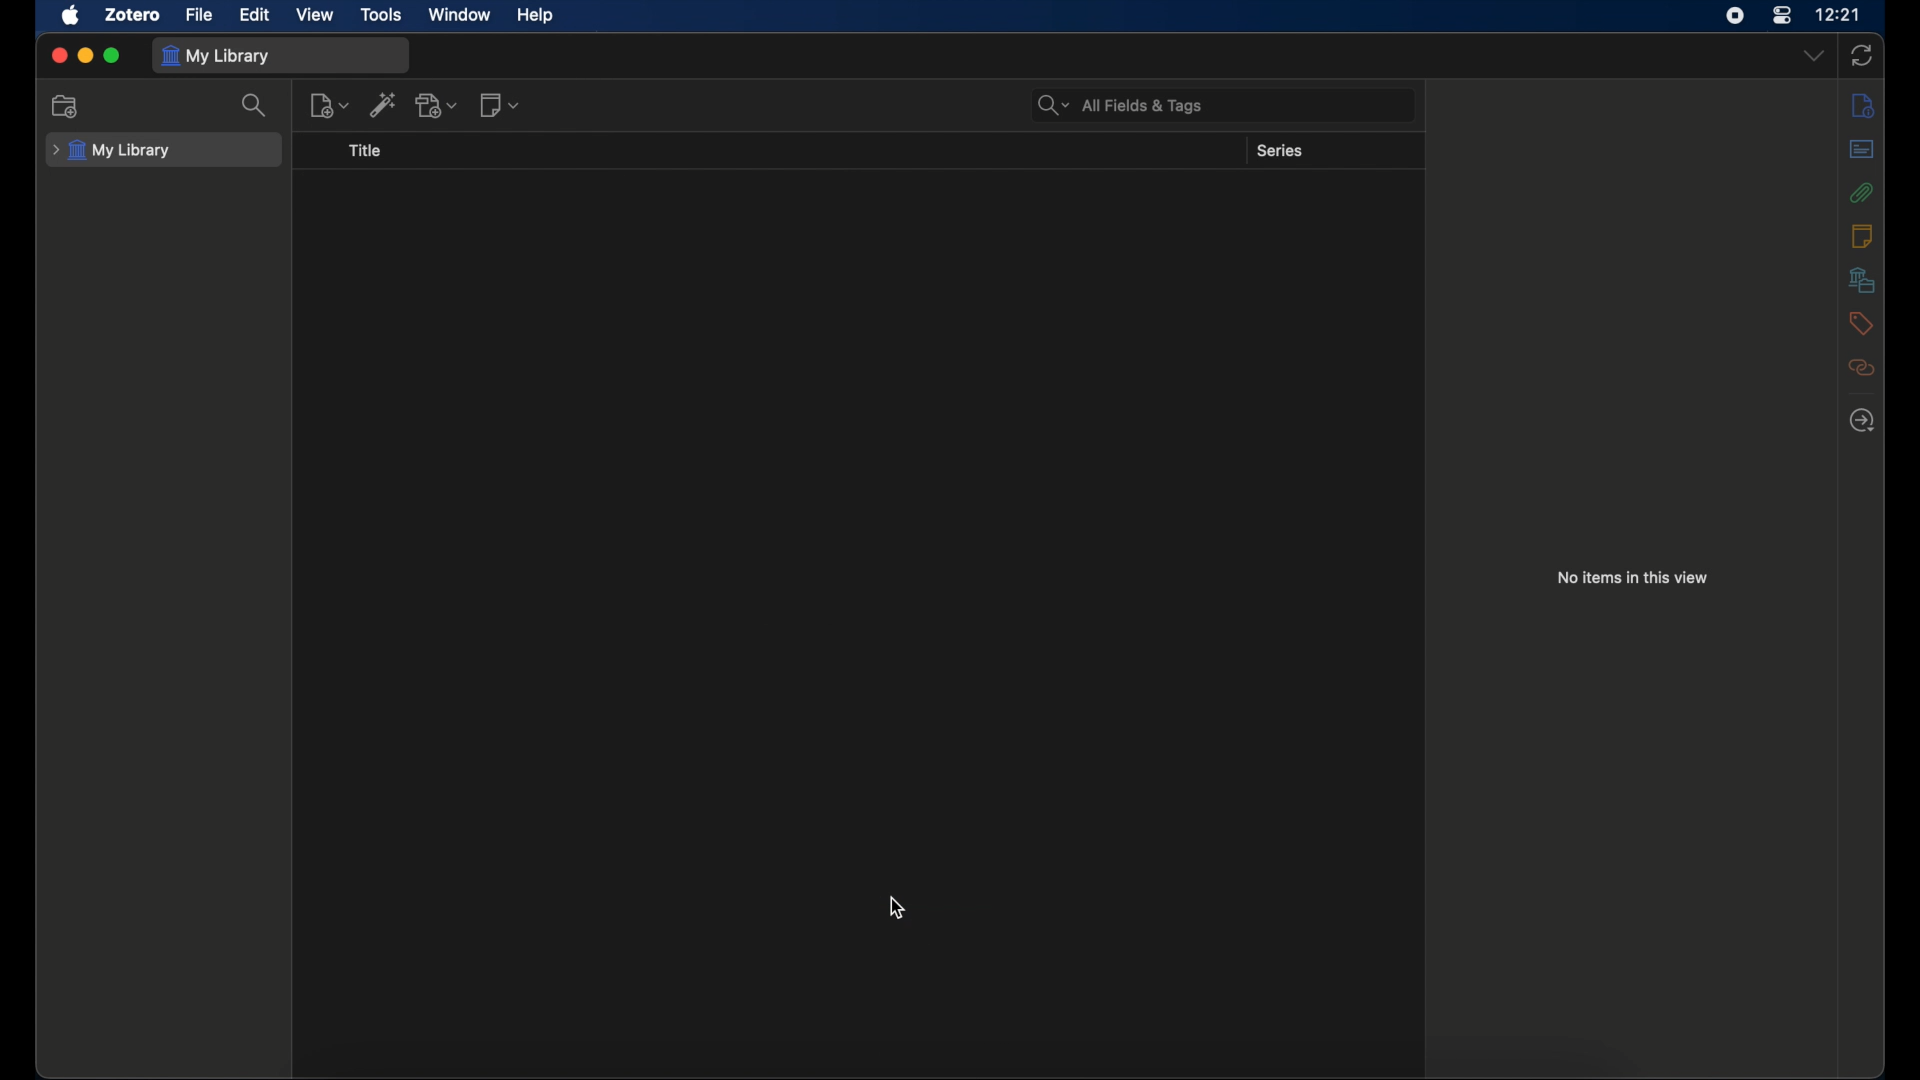 This screenshot has width=1920, height=1080. I want to click on apple, so click(71, 15).